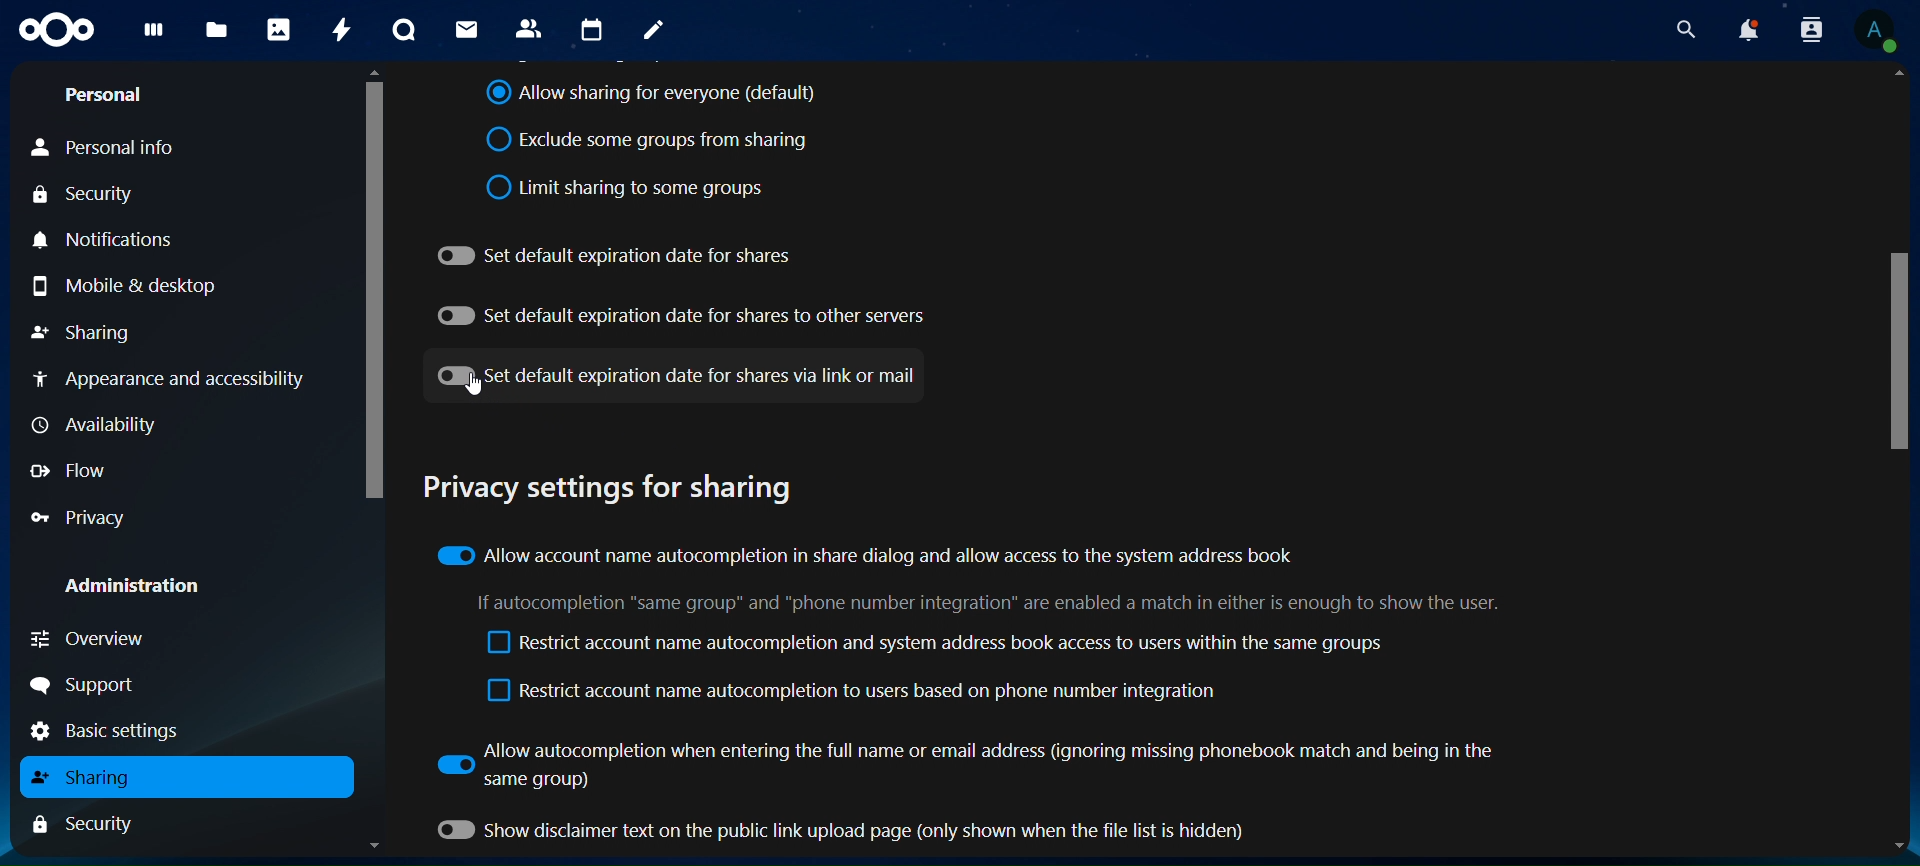  What do you see at coordinates (851, 828) in the screenshot?
I see `show disclaimer text on the public link upload page` at bounding box center [851, 828].